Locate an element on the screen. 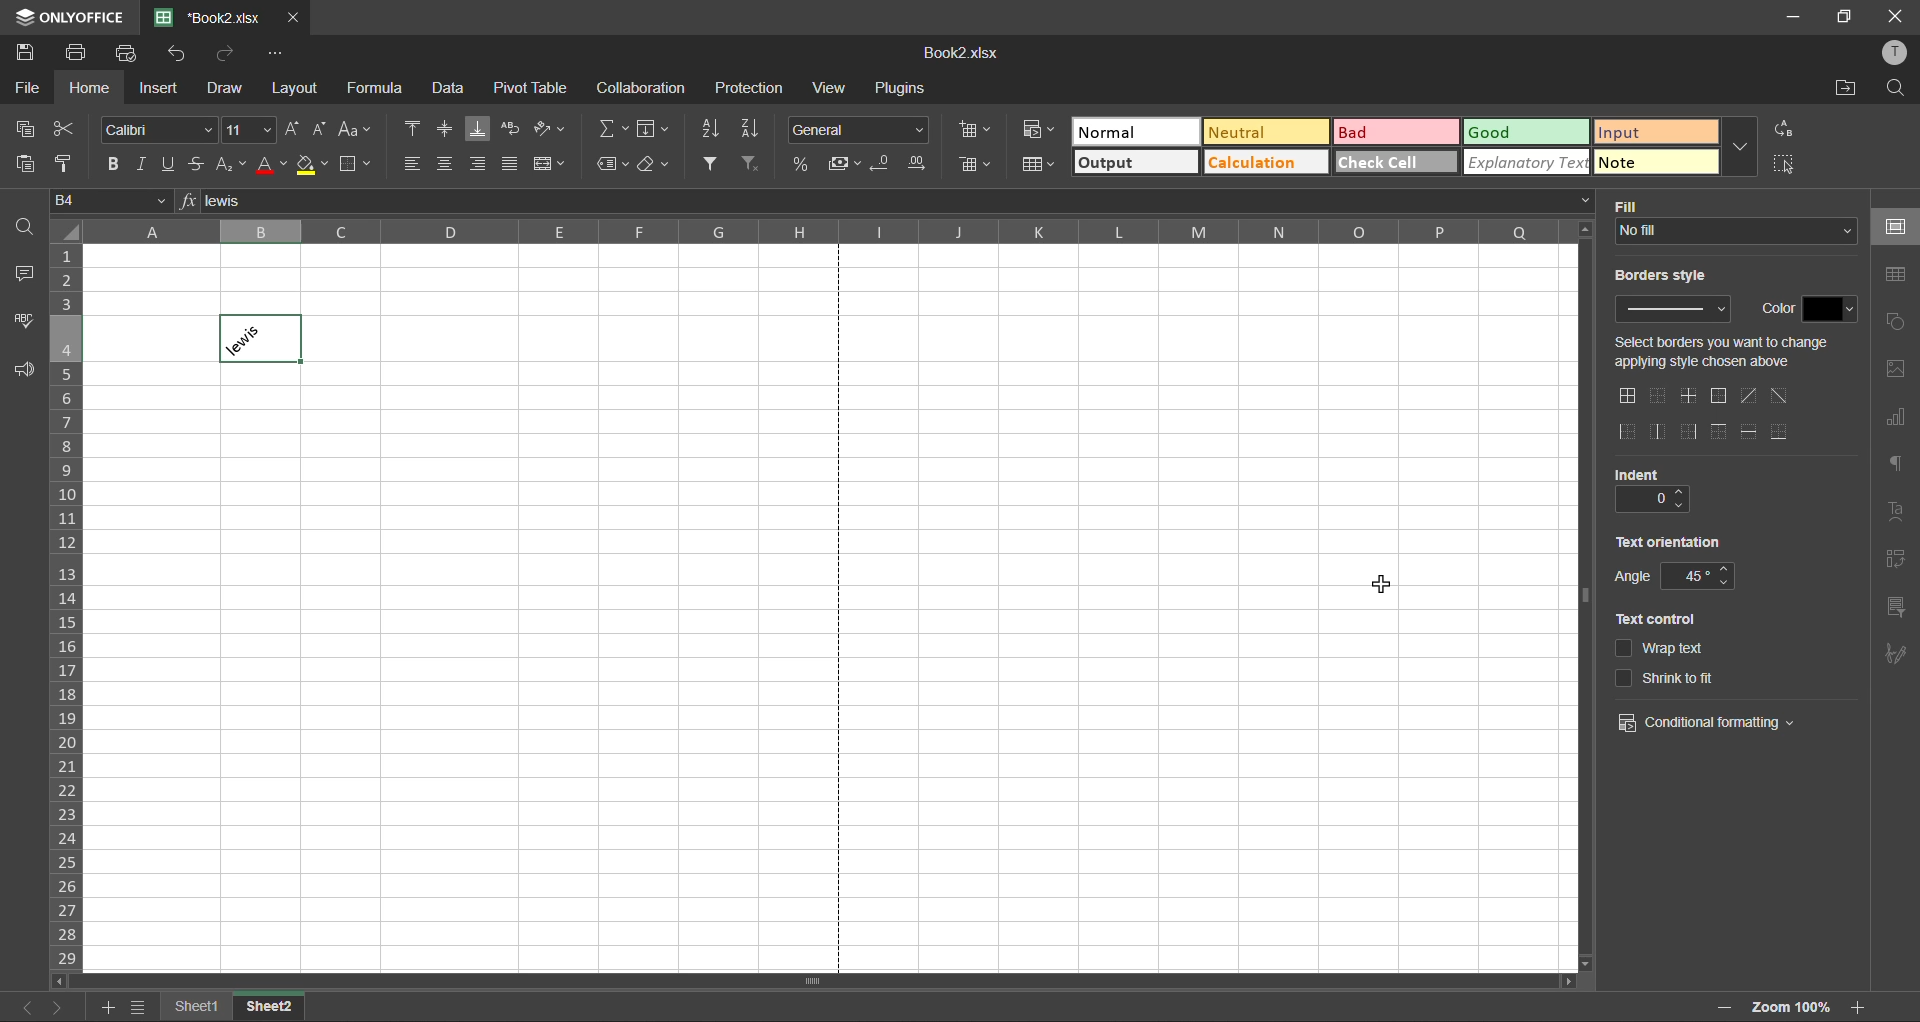  sub/superscript is located at coordinates (232, 164).